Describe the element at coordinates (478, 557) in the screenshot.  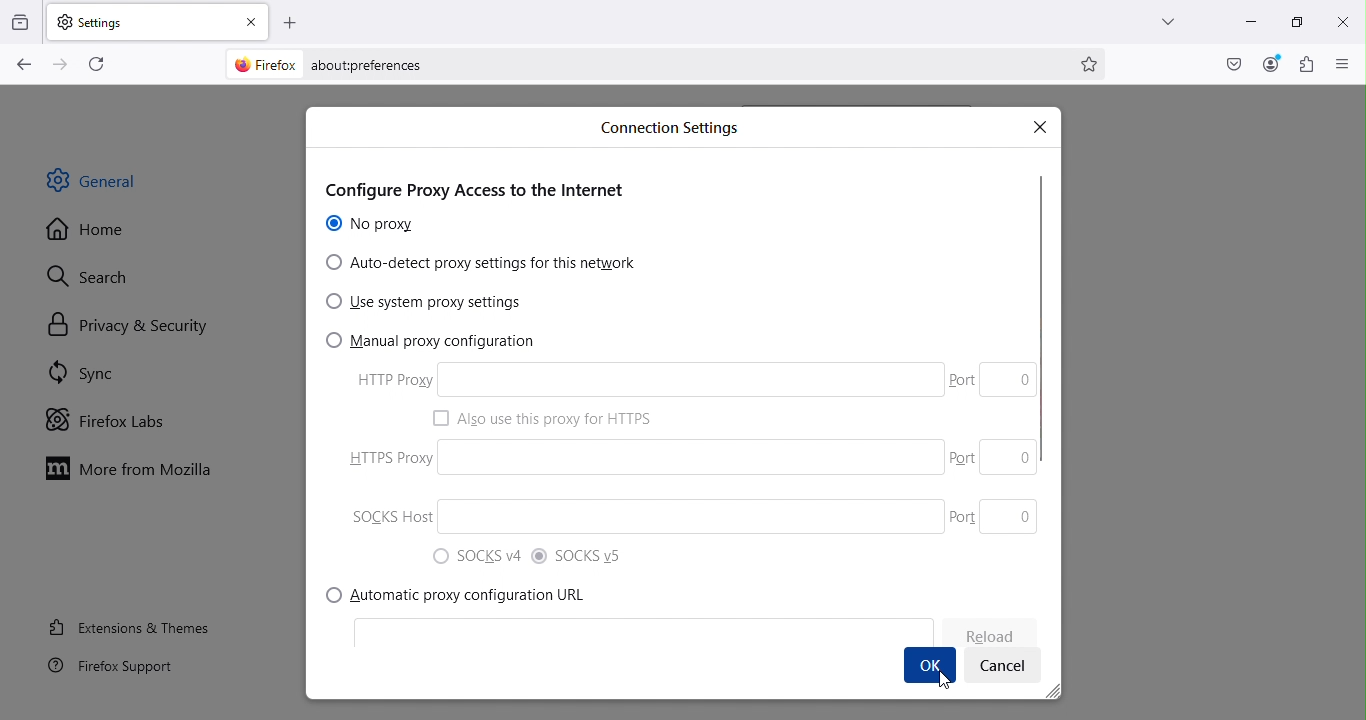
I see `SOCKS v4` at that location.